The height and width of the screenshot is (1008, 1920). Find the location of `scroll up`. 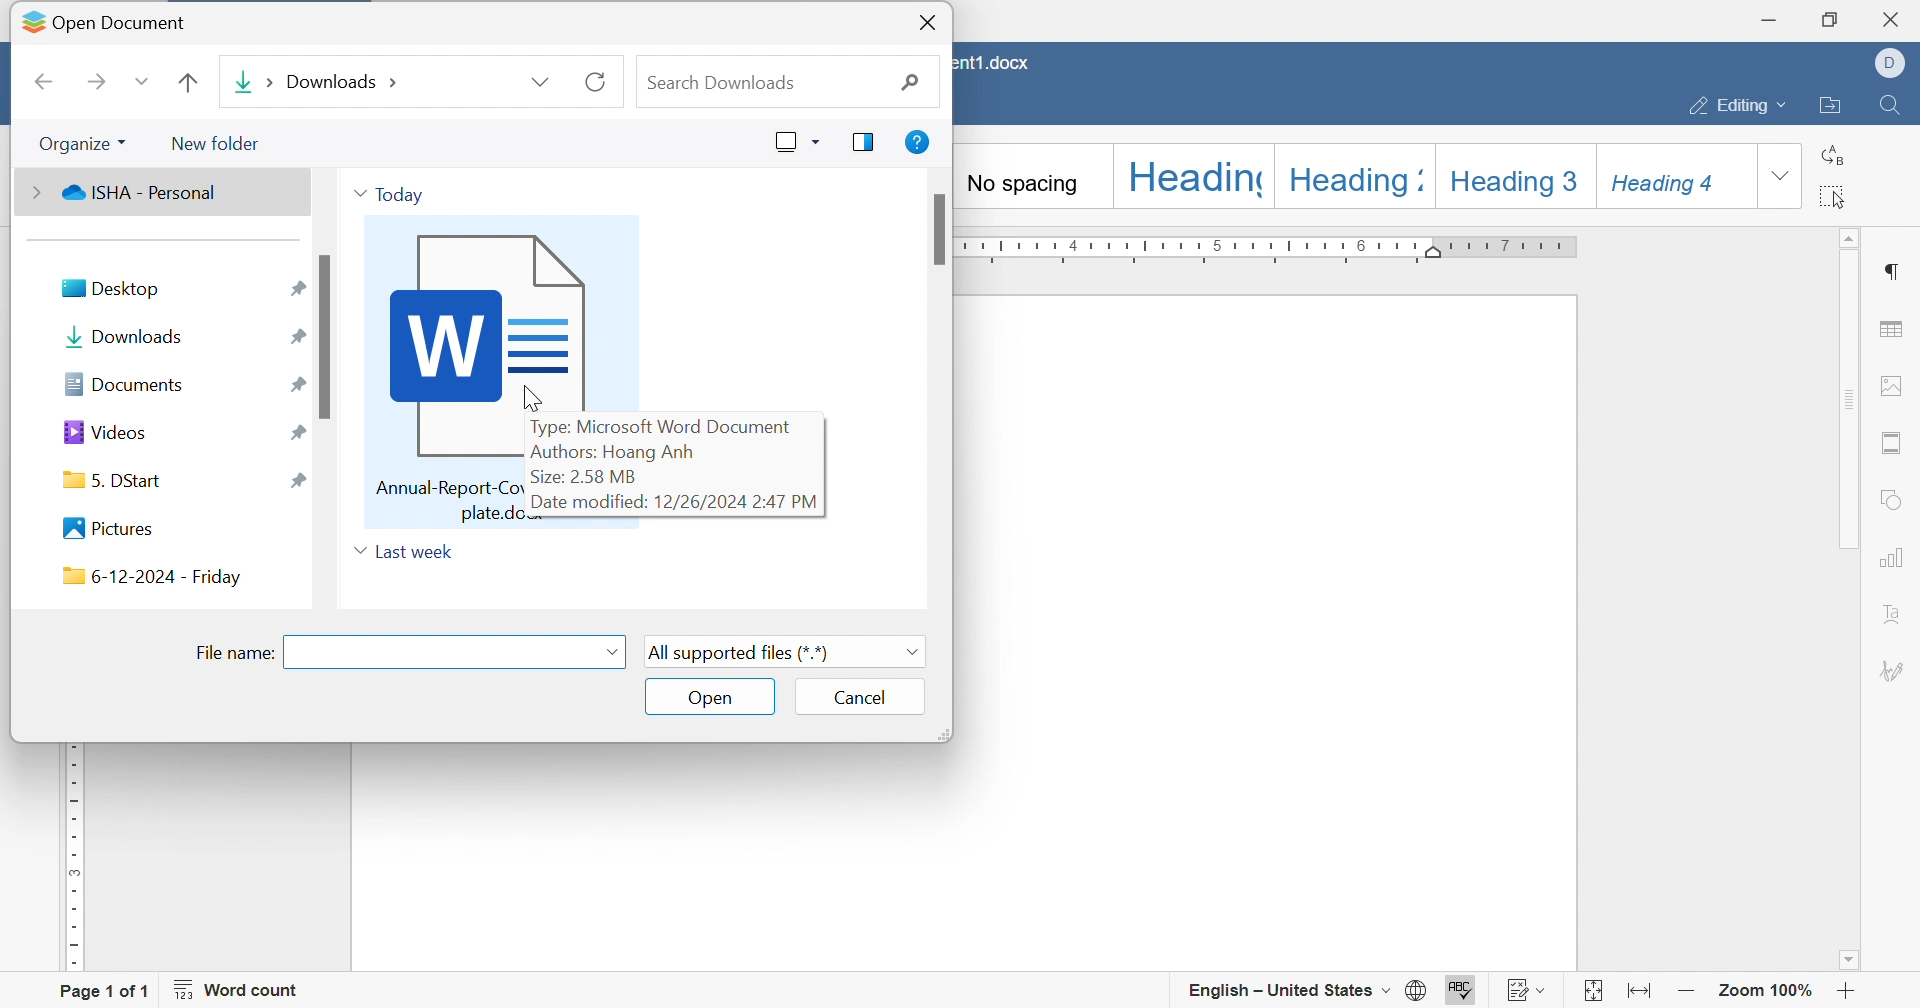

scroll up is located at coordinates (1851, 238).